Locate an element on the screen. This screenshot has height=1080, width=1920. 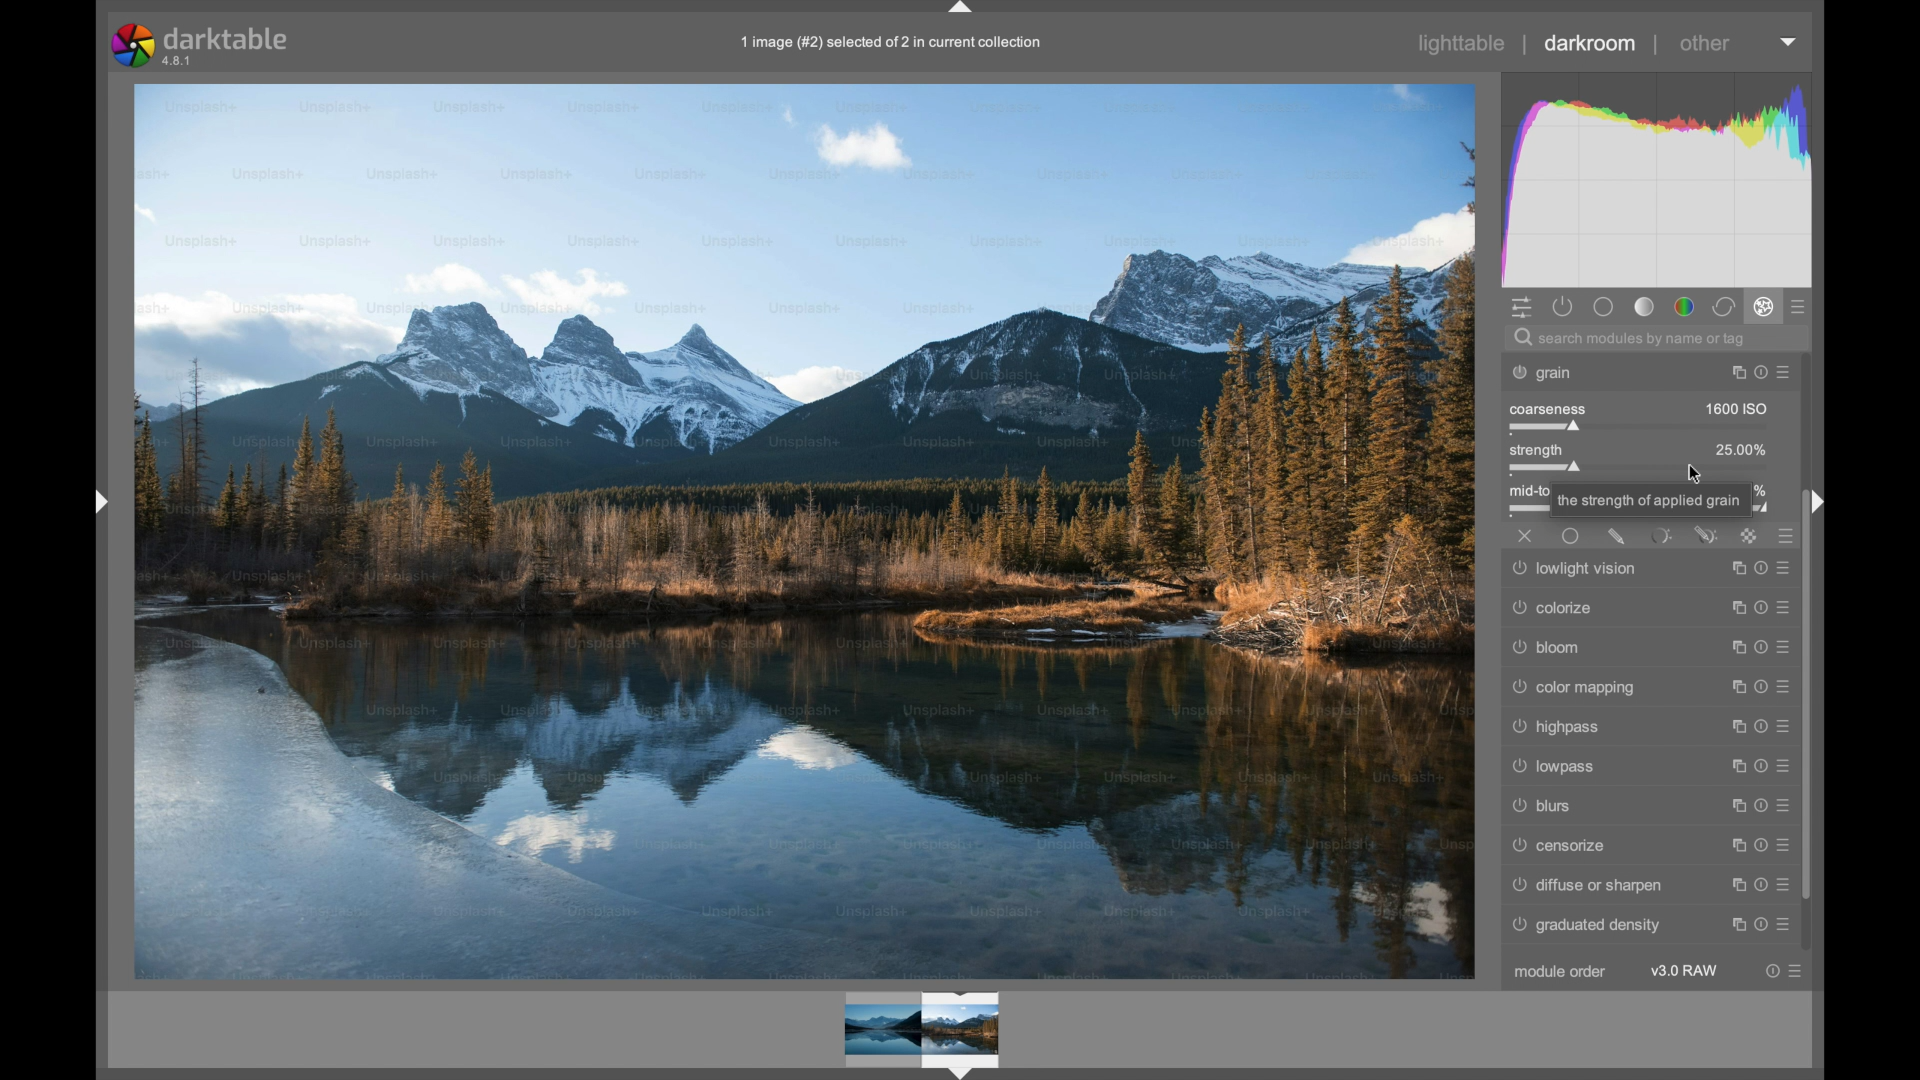
instance is located at coordinates (1733, 846).